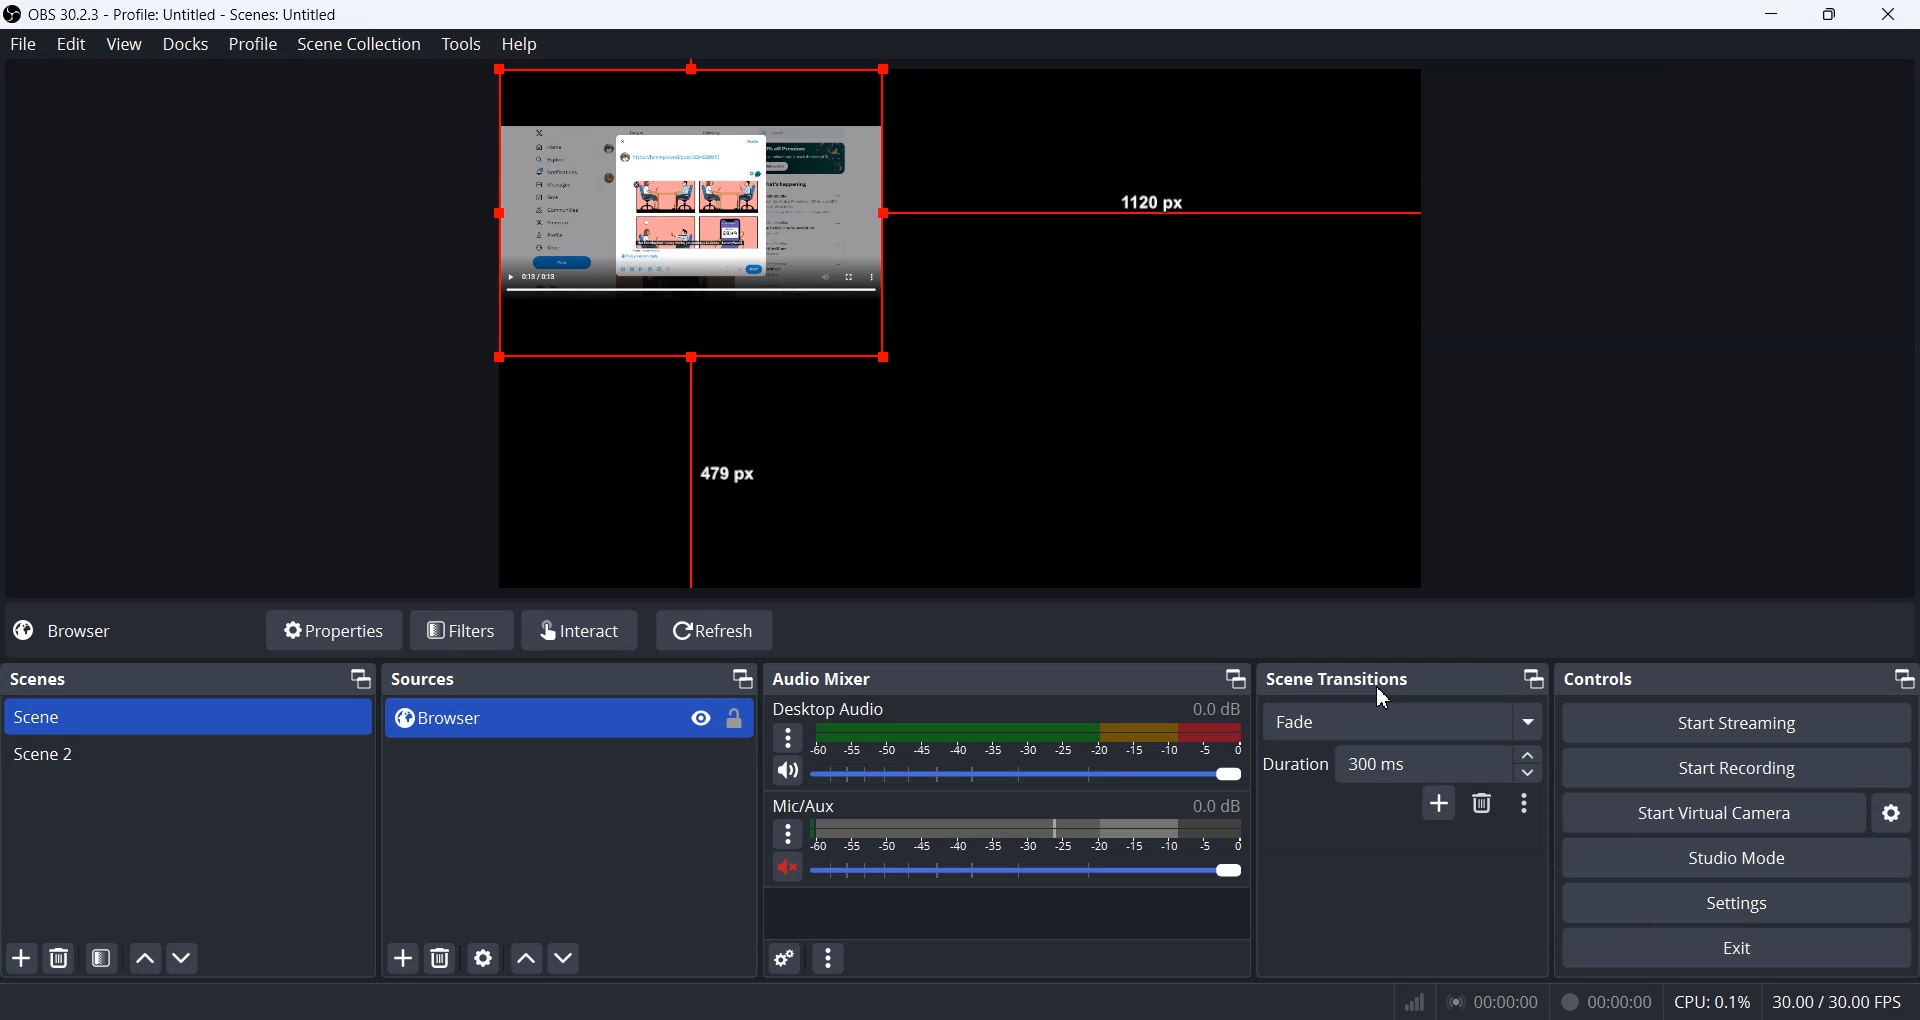 The width and height of the screenshot is (1920, 1020). Describe the element at coordinates (461, 45) in the screenshot. I see `Tools` at that location.